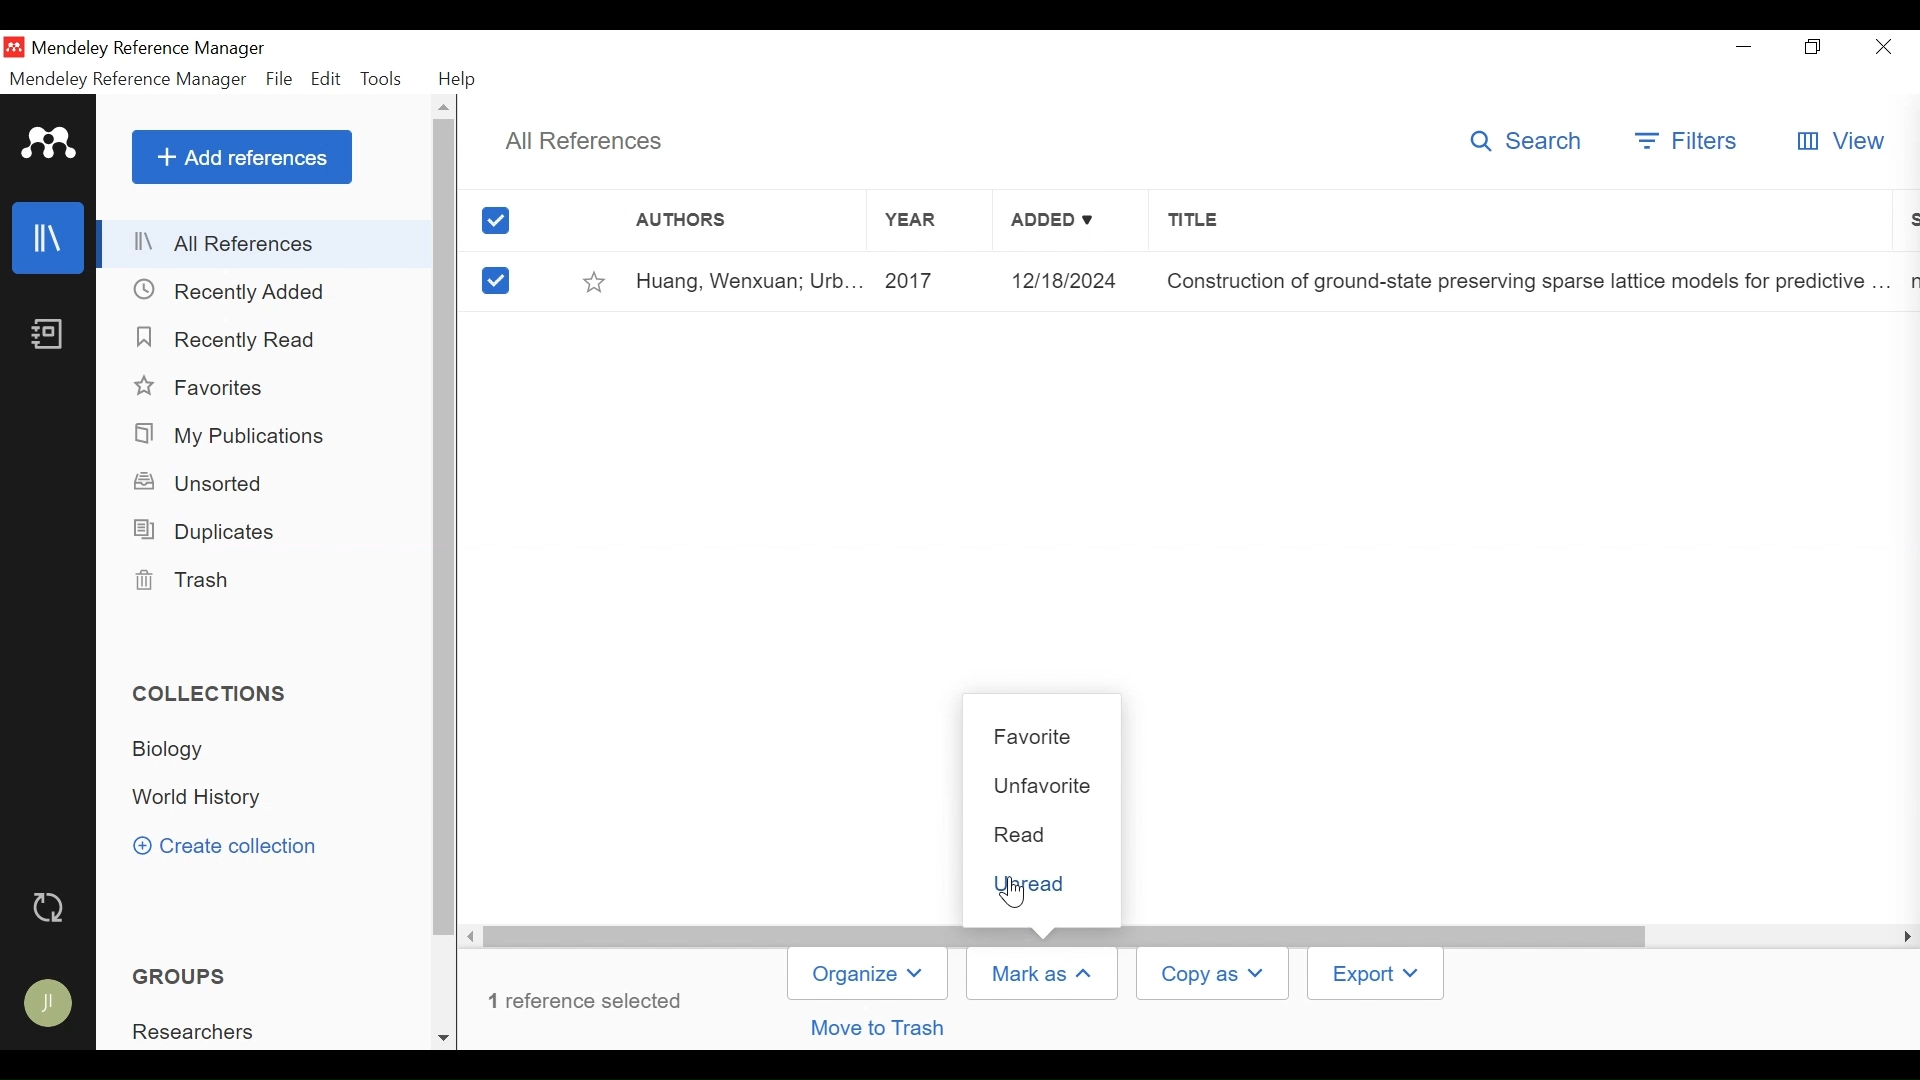  I want to click on Added, so click(1070, 282).